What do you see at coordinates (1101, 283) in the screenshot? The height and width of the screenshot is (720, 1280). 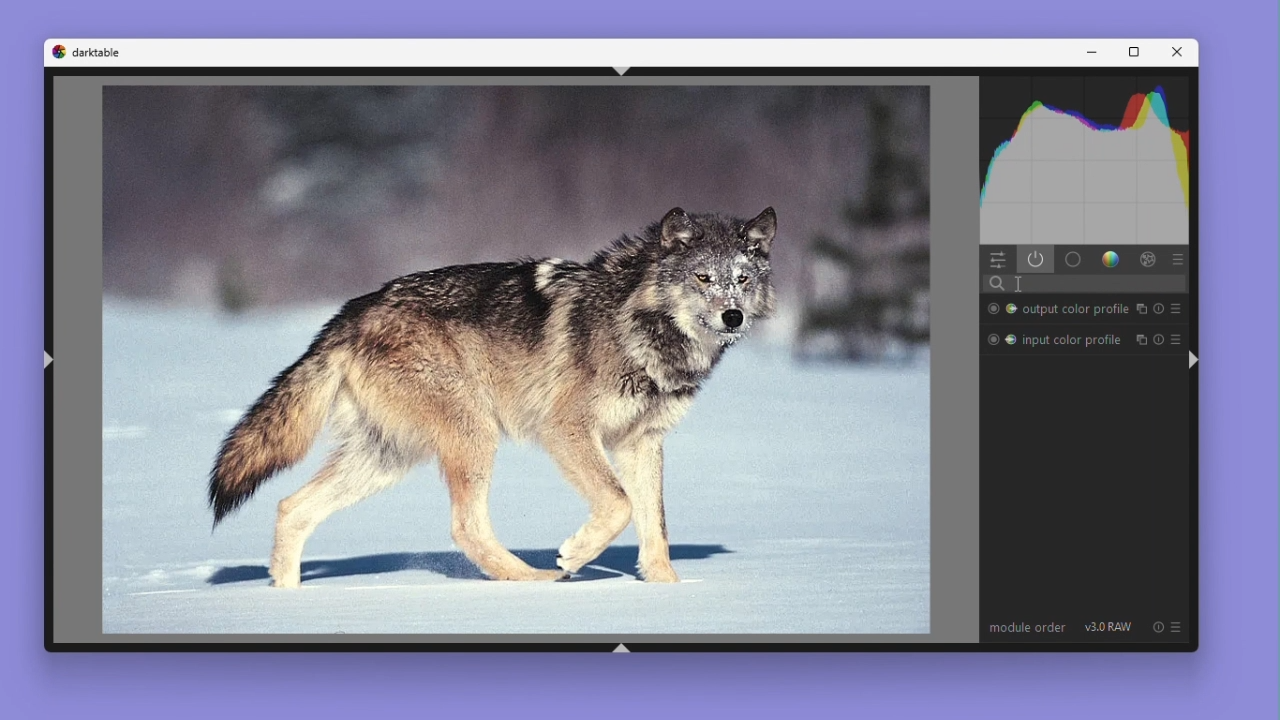 I see `search modules by name or tag` at bounding box center [1101, 283].